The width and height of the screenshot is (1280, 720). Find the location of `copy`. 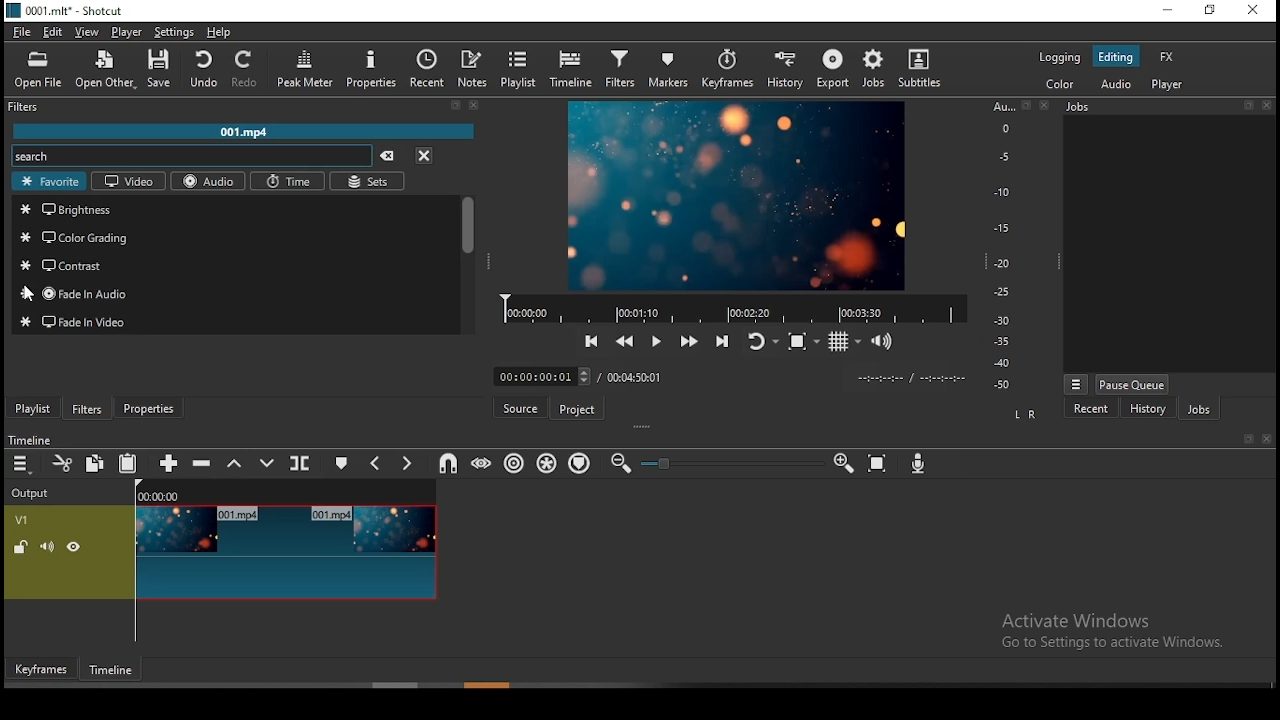

copy is located at coordinates (94, 463).